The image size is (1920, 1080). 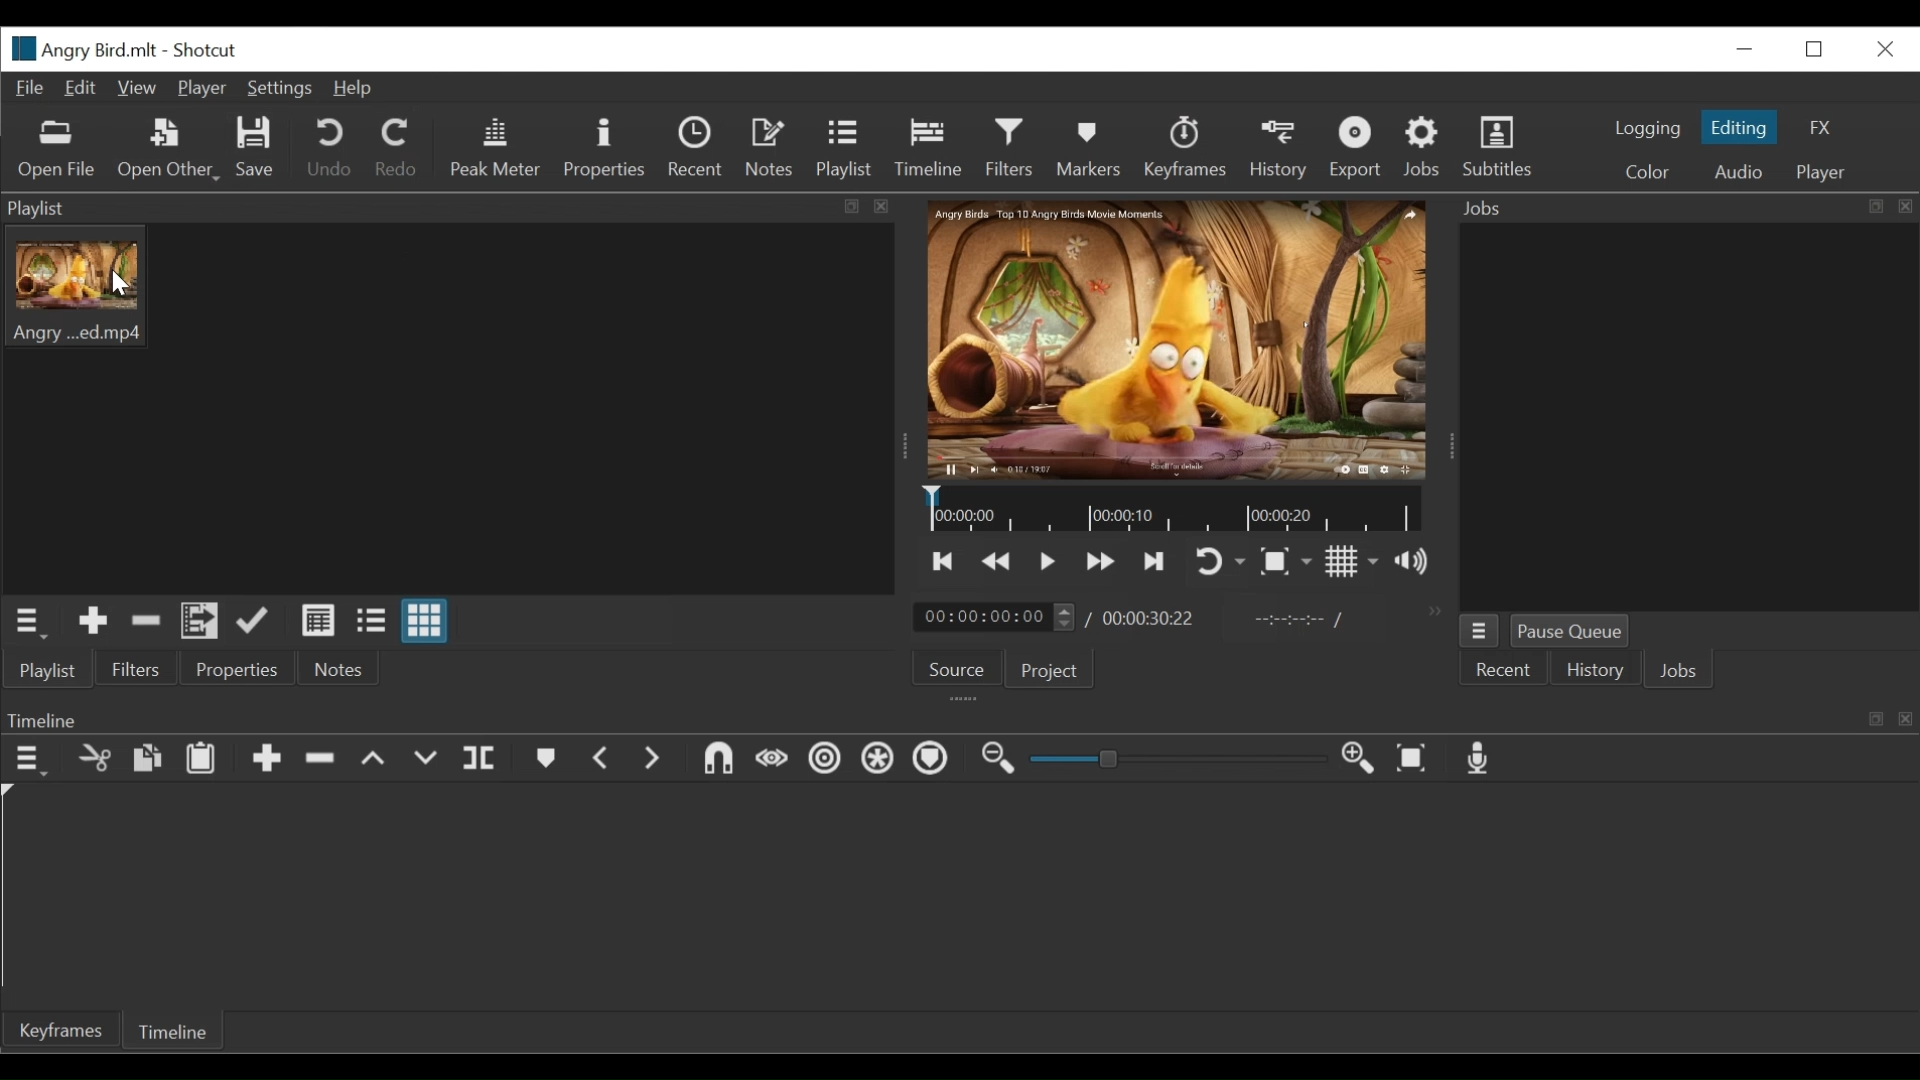 I want to click on View as detail, so click(x=319, y=621).